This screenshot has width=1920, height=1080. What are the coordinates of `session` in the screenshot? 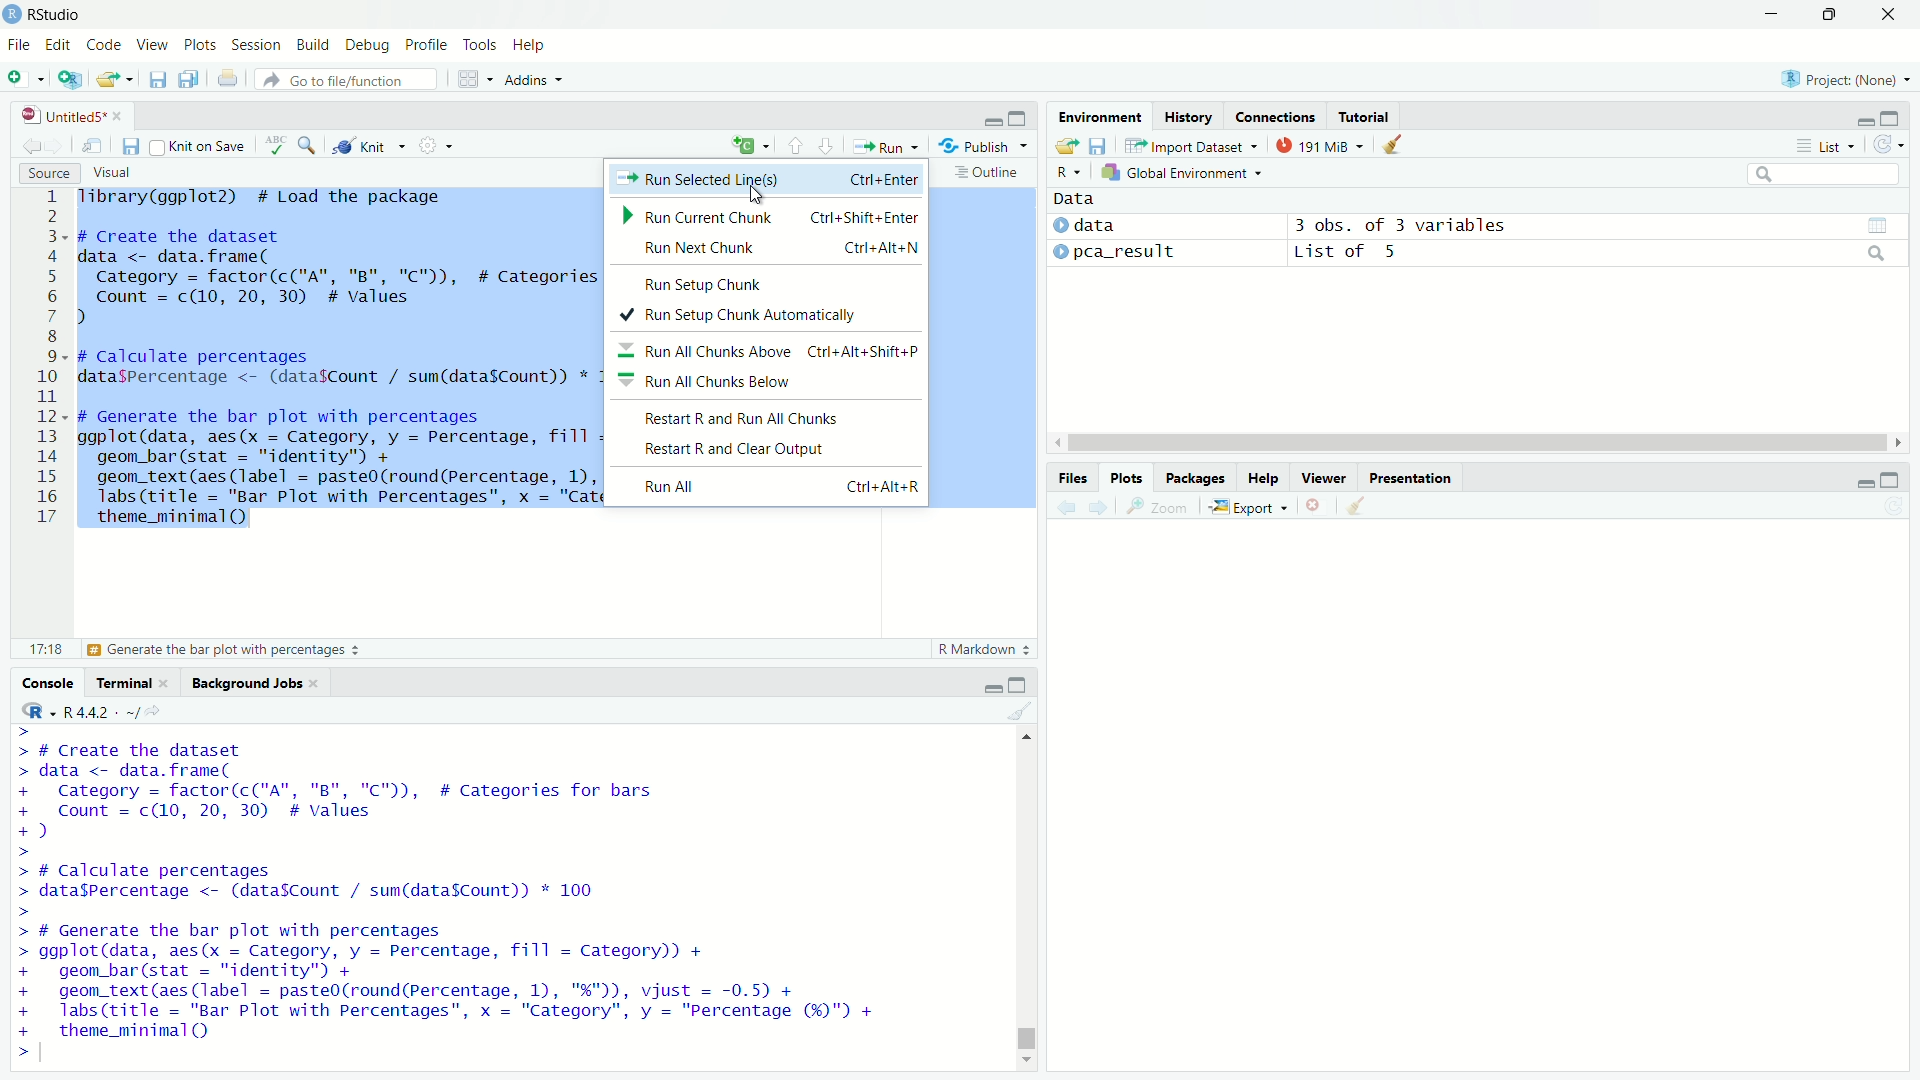 It's located at (260, 47).